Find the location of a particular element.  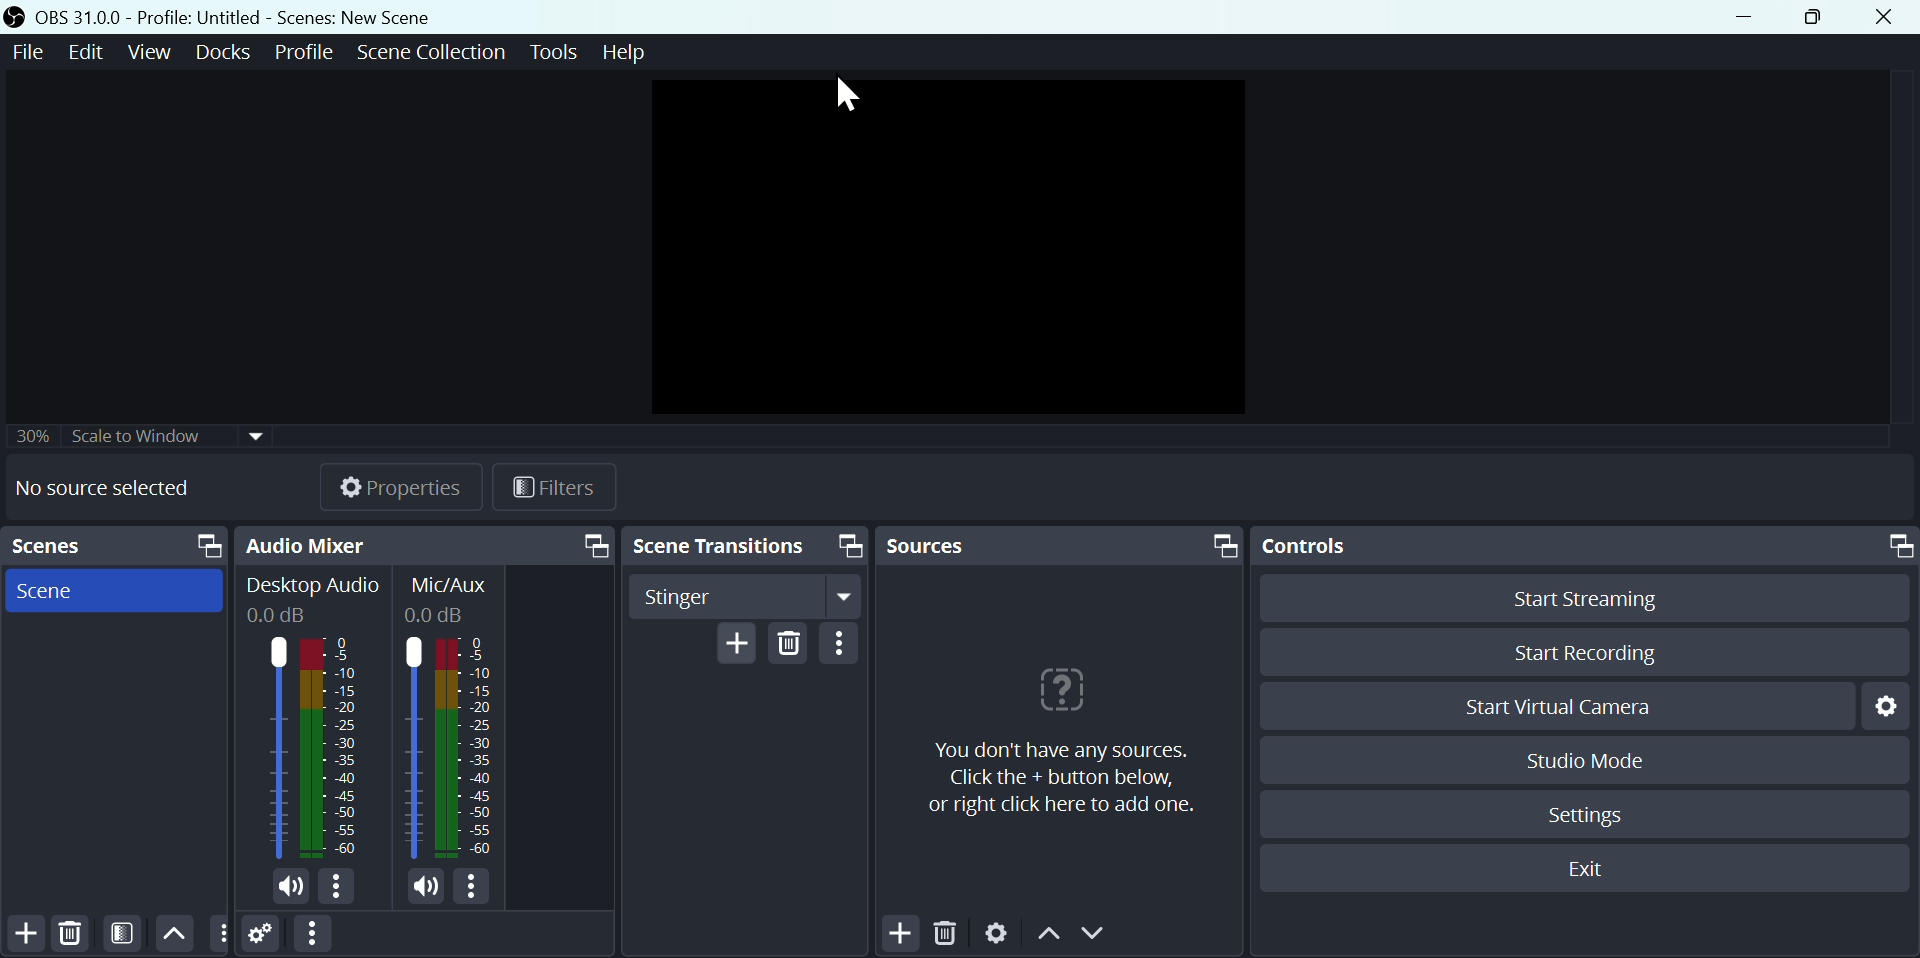

Filters is located at coordinates (569, 490).